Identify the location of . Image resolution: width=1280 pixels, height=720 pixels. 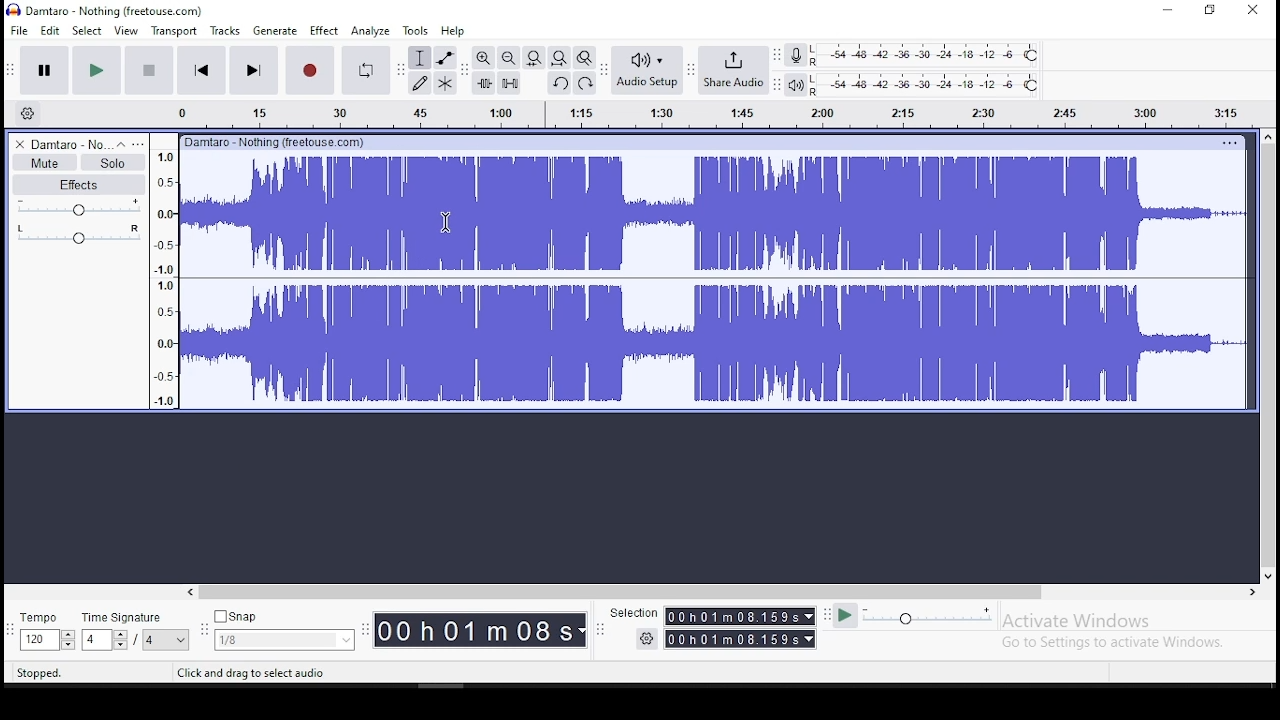
(825, 614).